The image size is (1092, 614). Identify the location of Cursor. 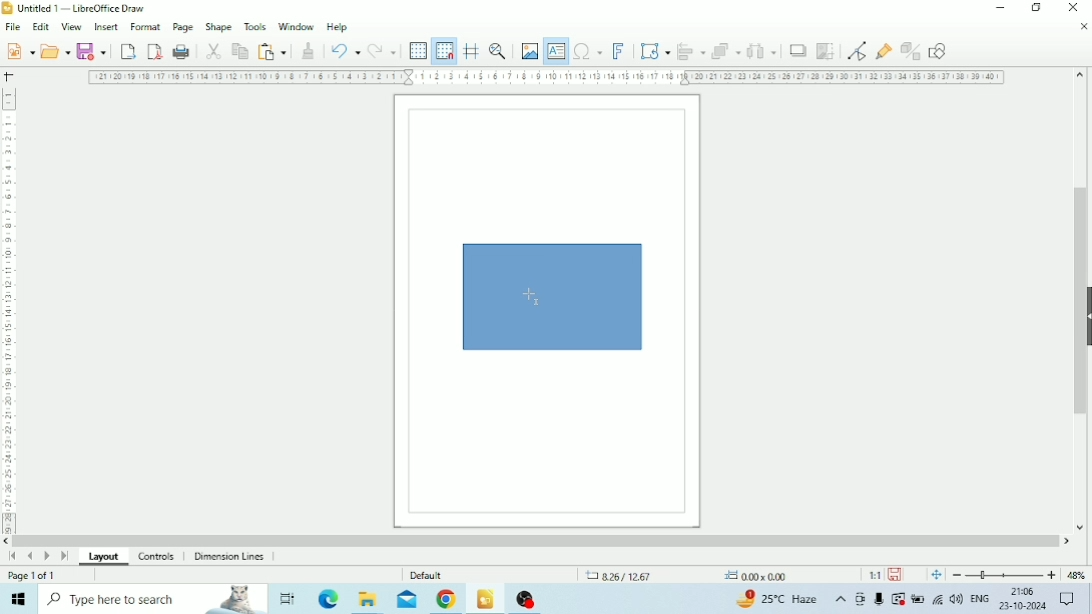
(532, 298).